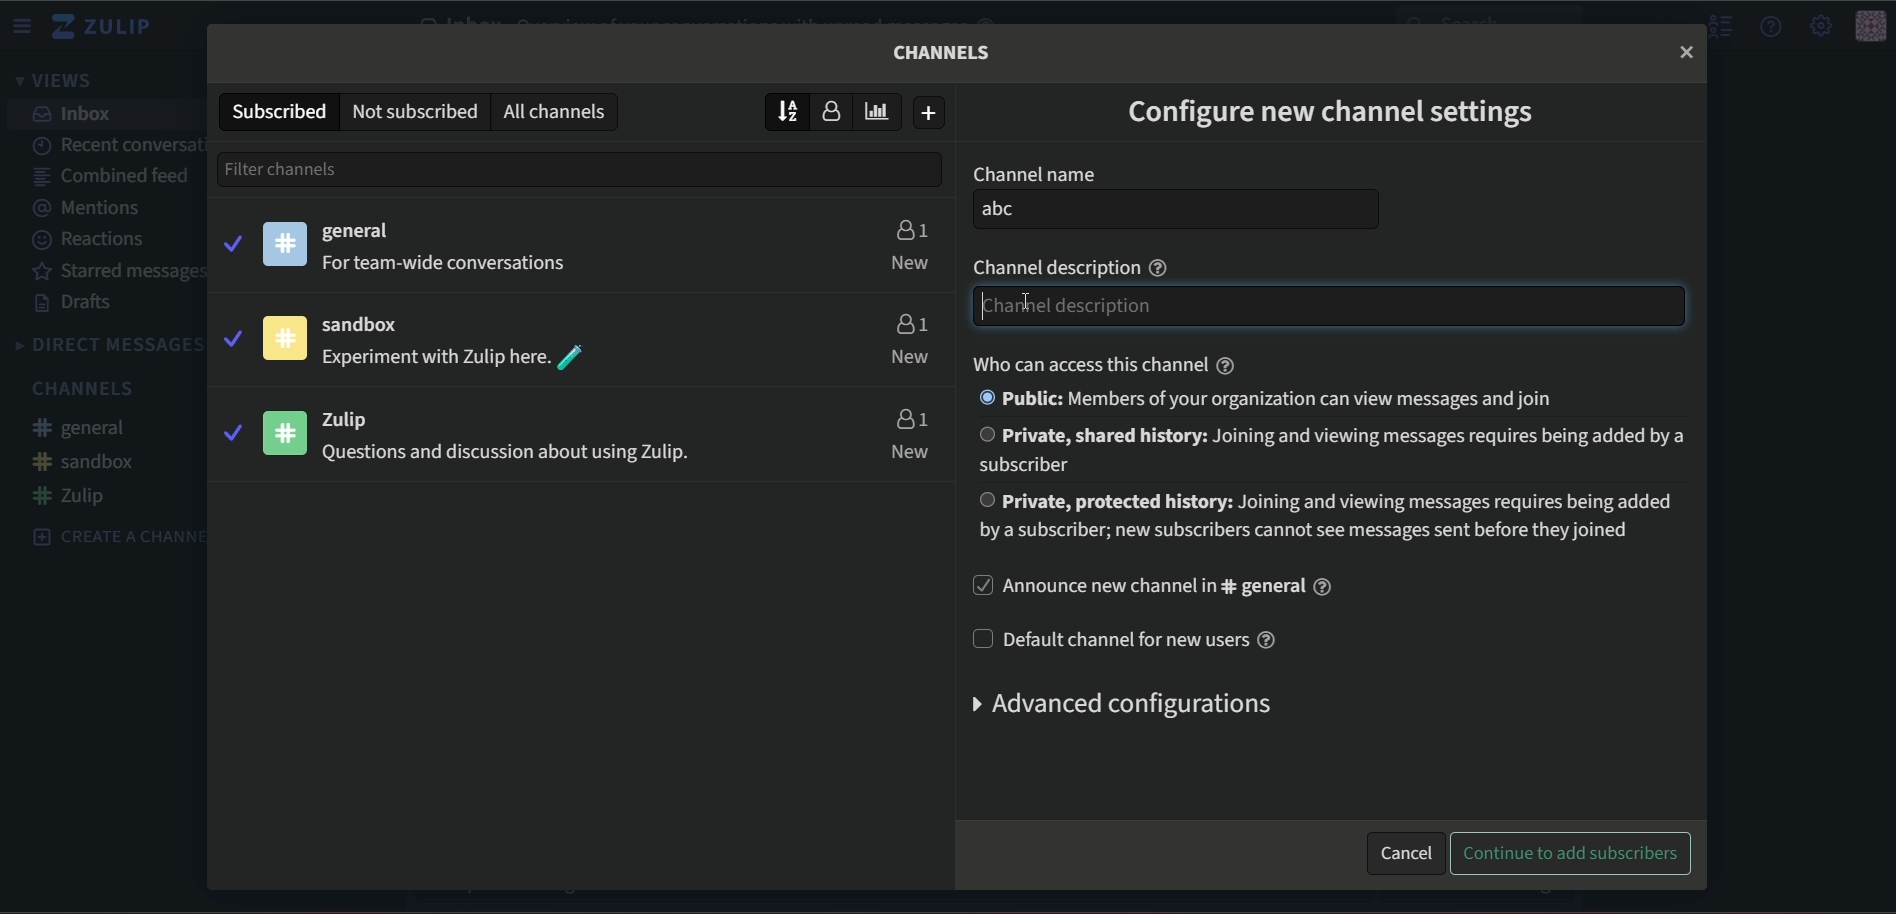 The image size is (1896, 914). Describe the element at coordinates (366, 232) in the screenshot. I see `general` at that location.